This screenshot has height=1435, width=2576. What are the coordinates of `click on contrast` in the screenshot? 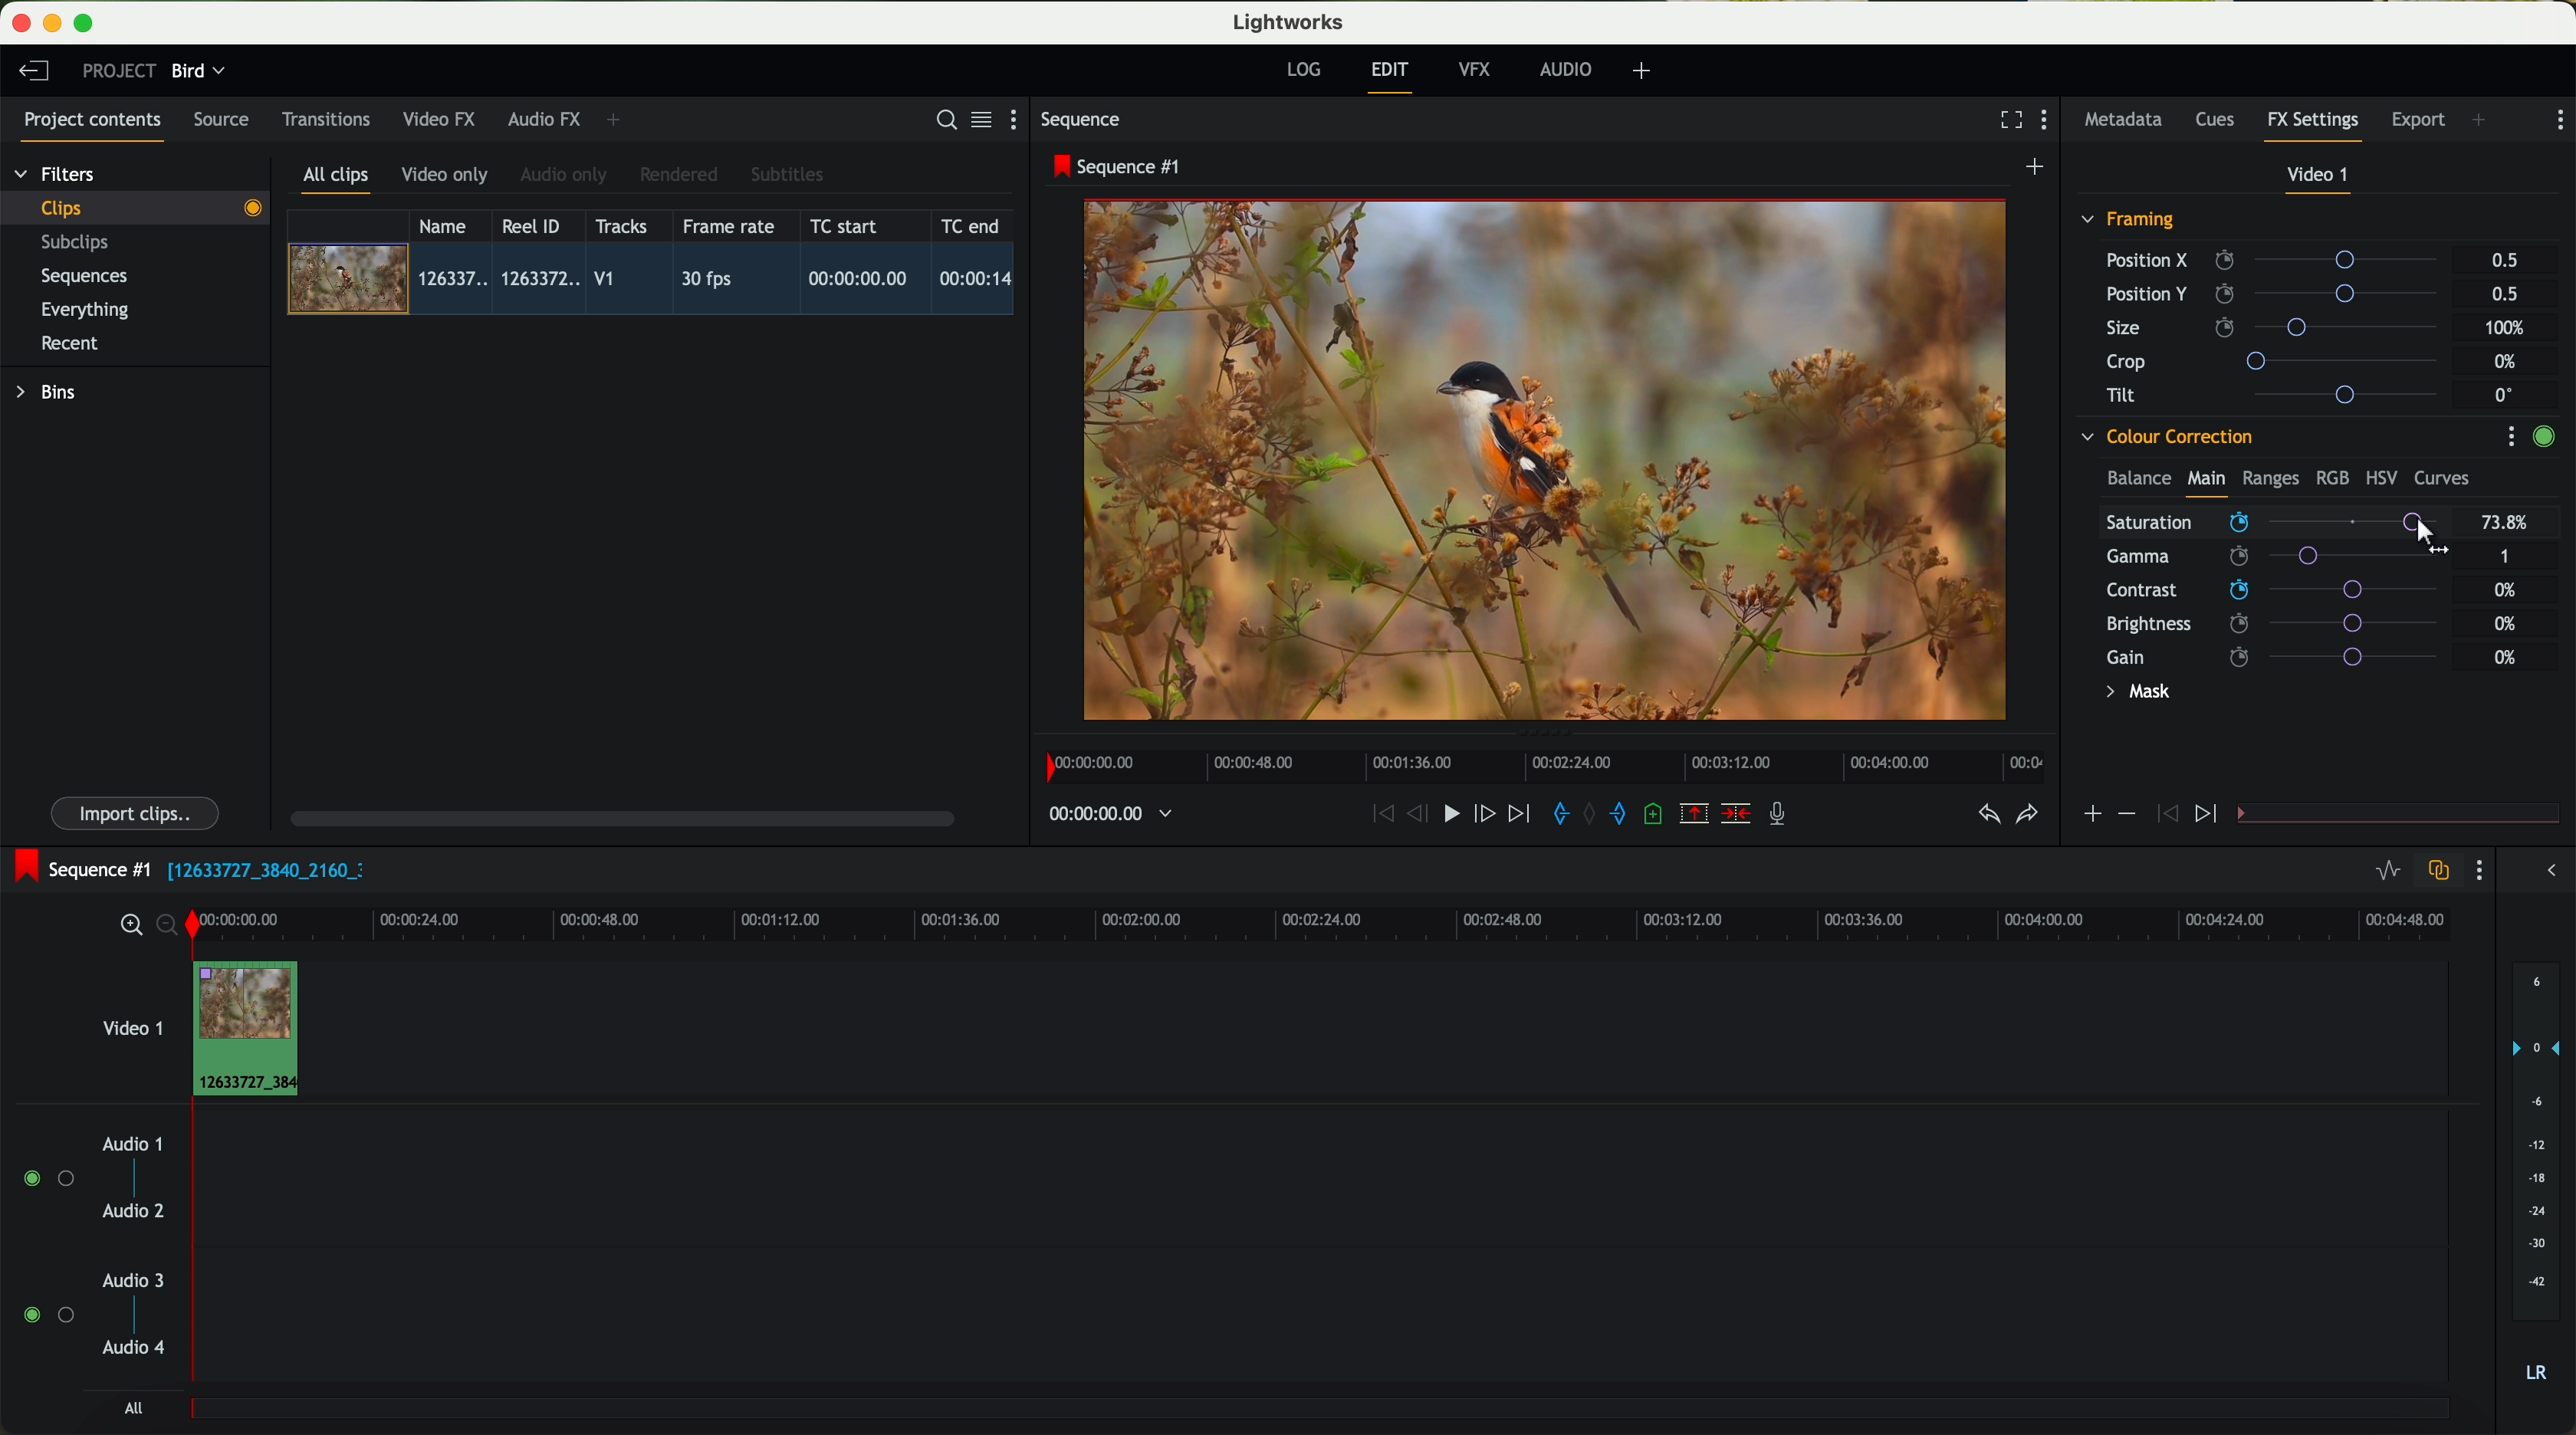 It's located at (2272, 592).